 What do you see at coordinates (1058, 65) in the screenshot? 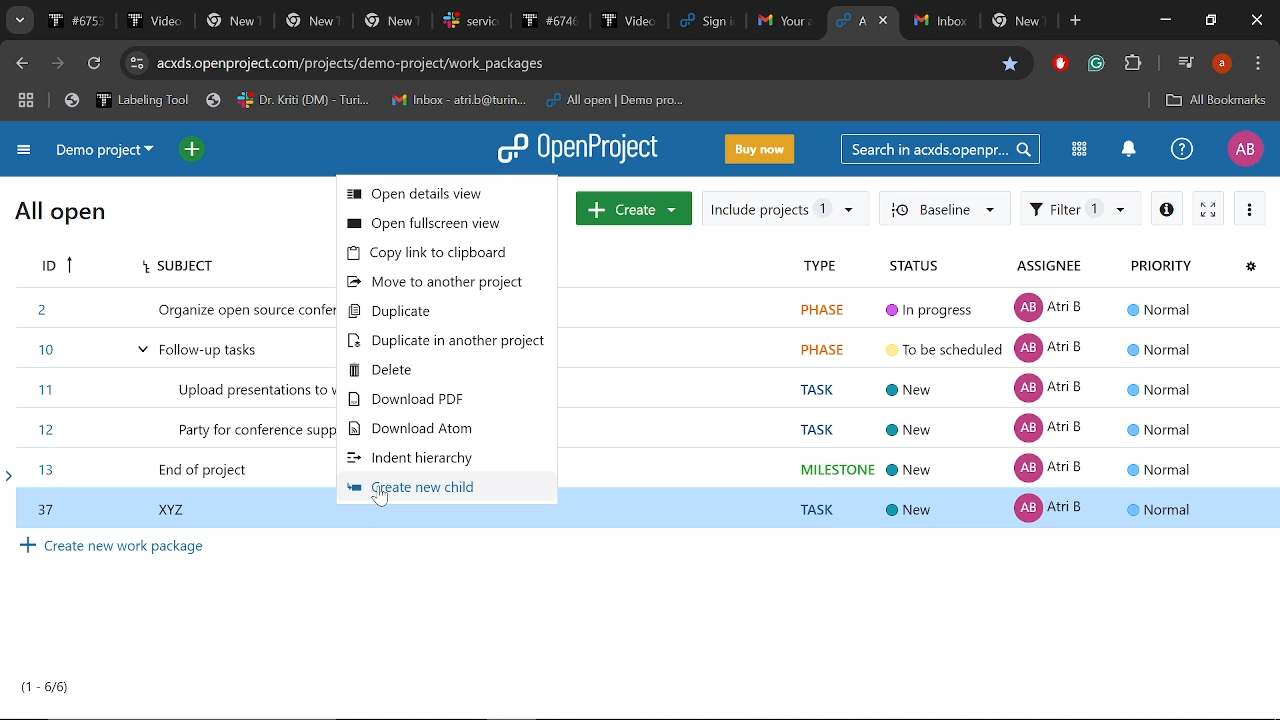
I see `Add block` at bounding box center [1058, 65].